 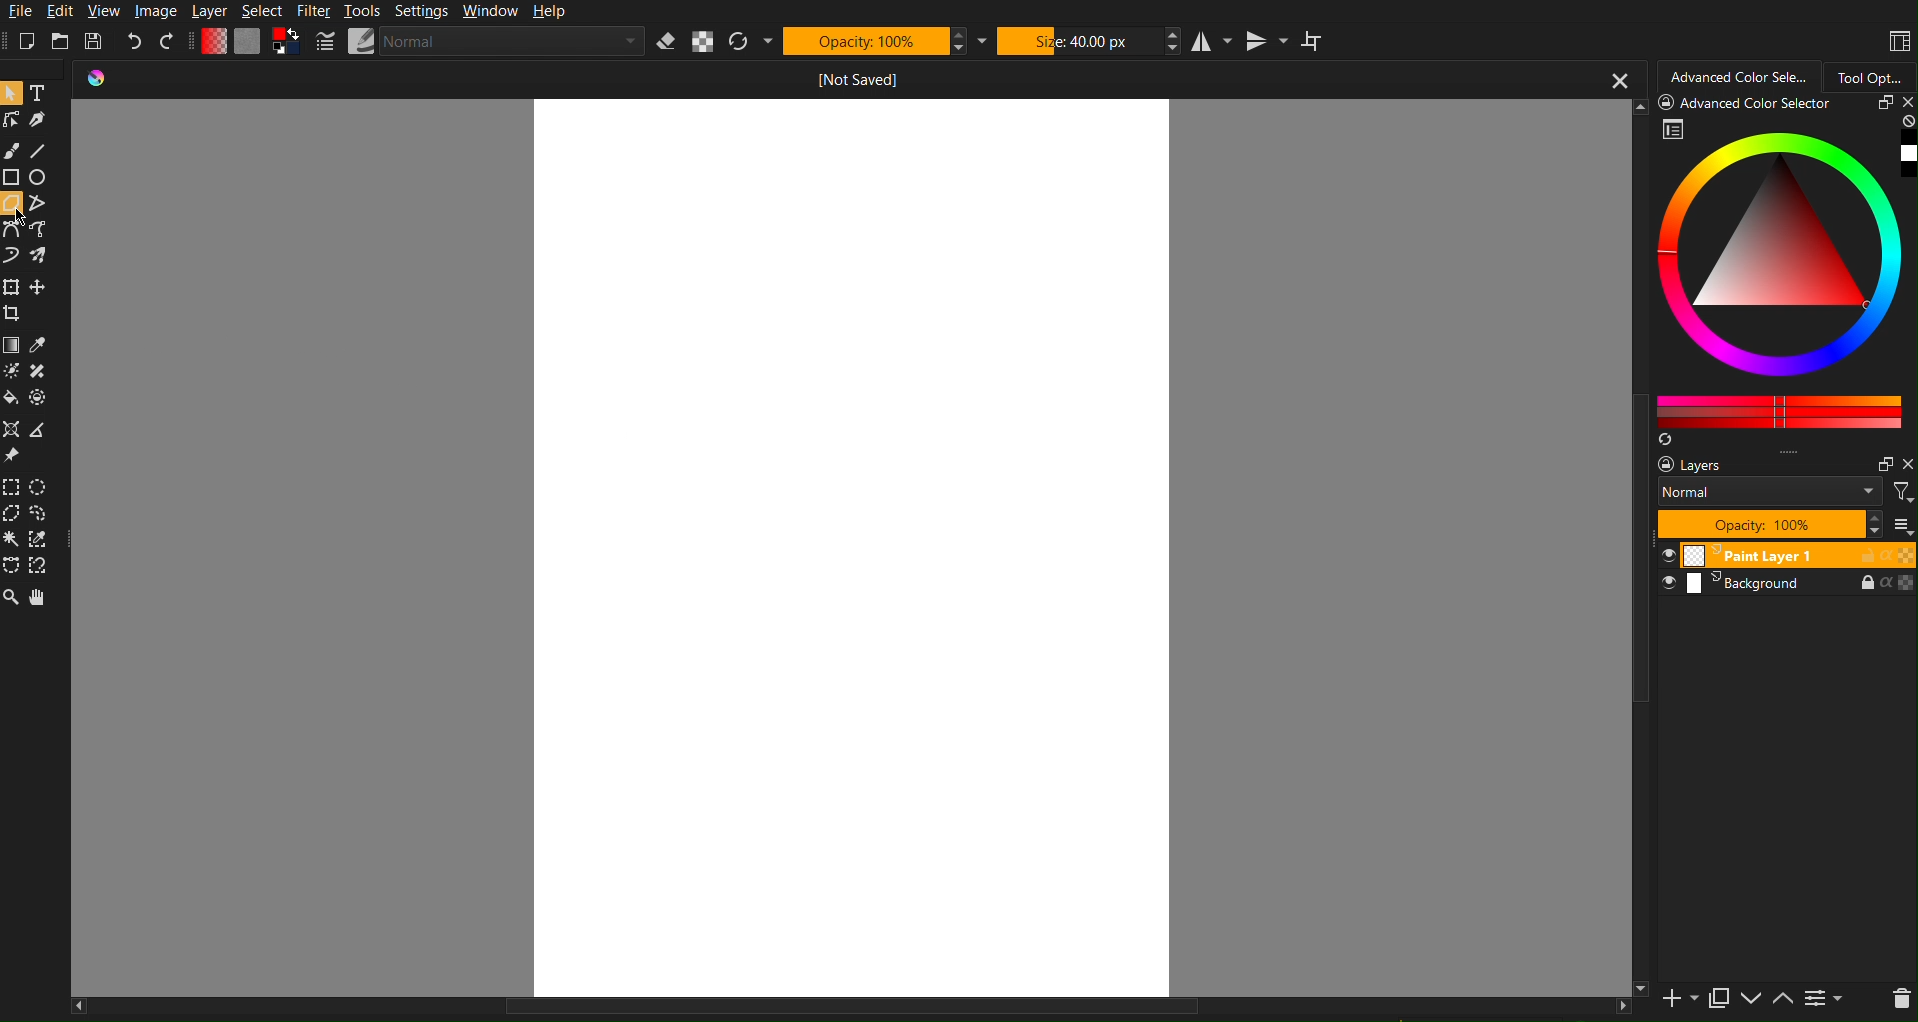 What do you see at coordinates (850, 548) in the screenshot?
I see `workspace` at bounding box center [850, 548].